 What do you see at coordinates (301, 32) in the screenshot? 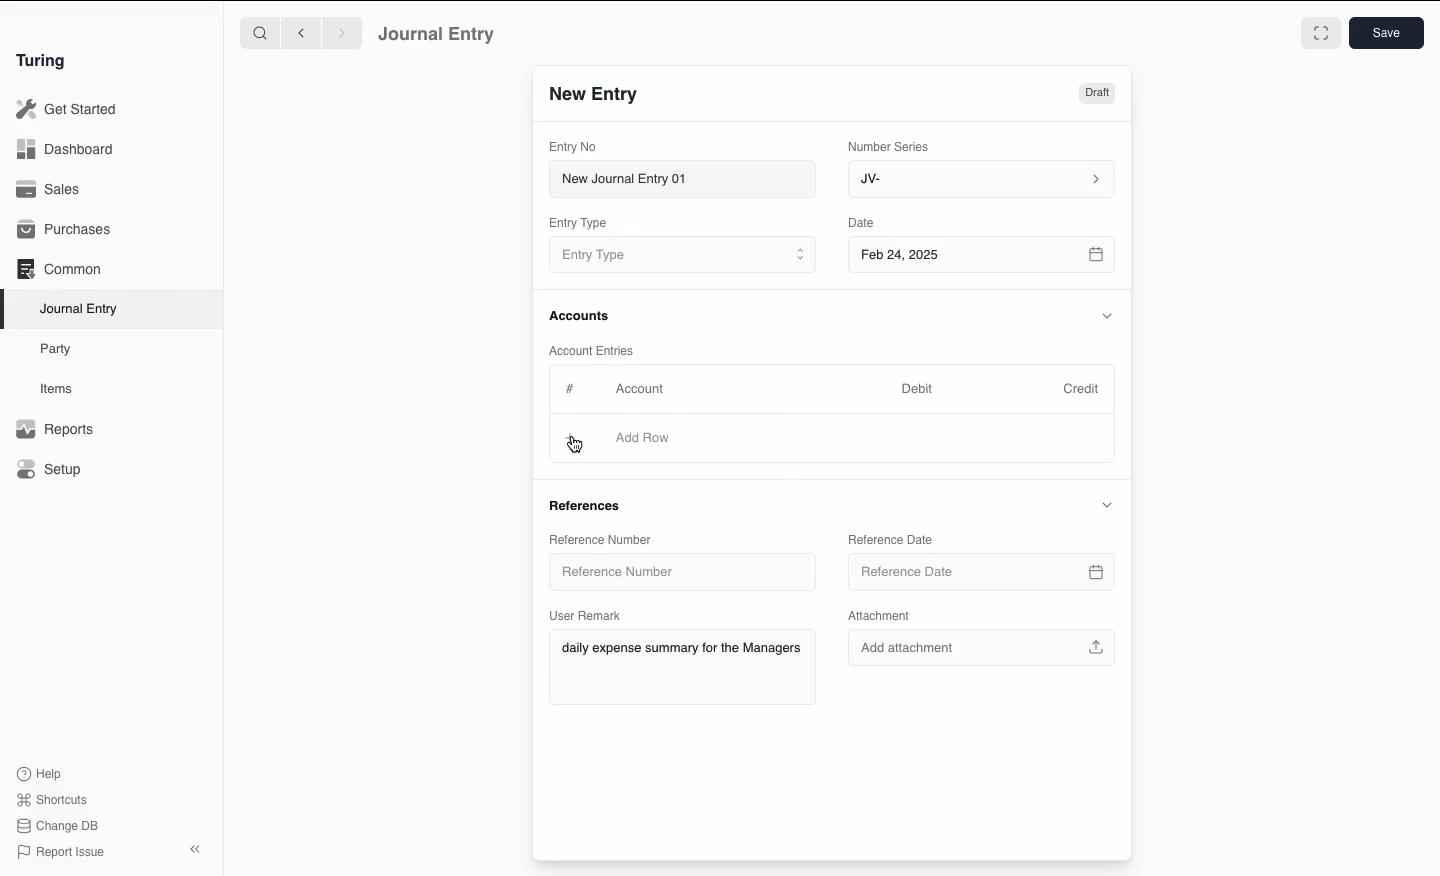
I see `Backward` at bounding box center [301, 32].